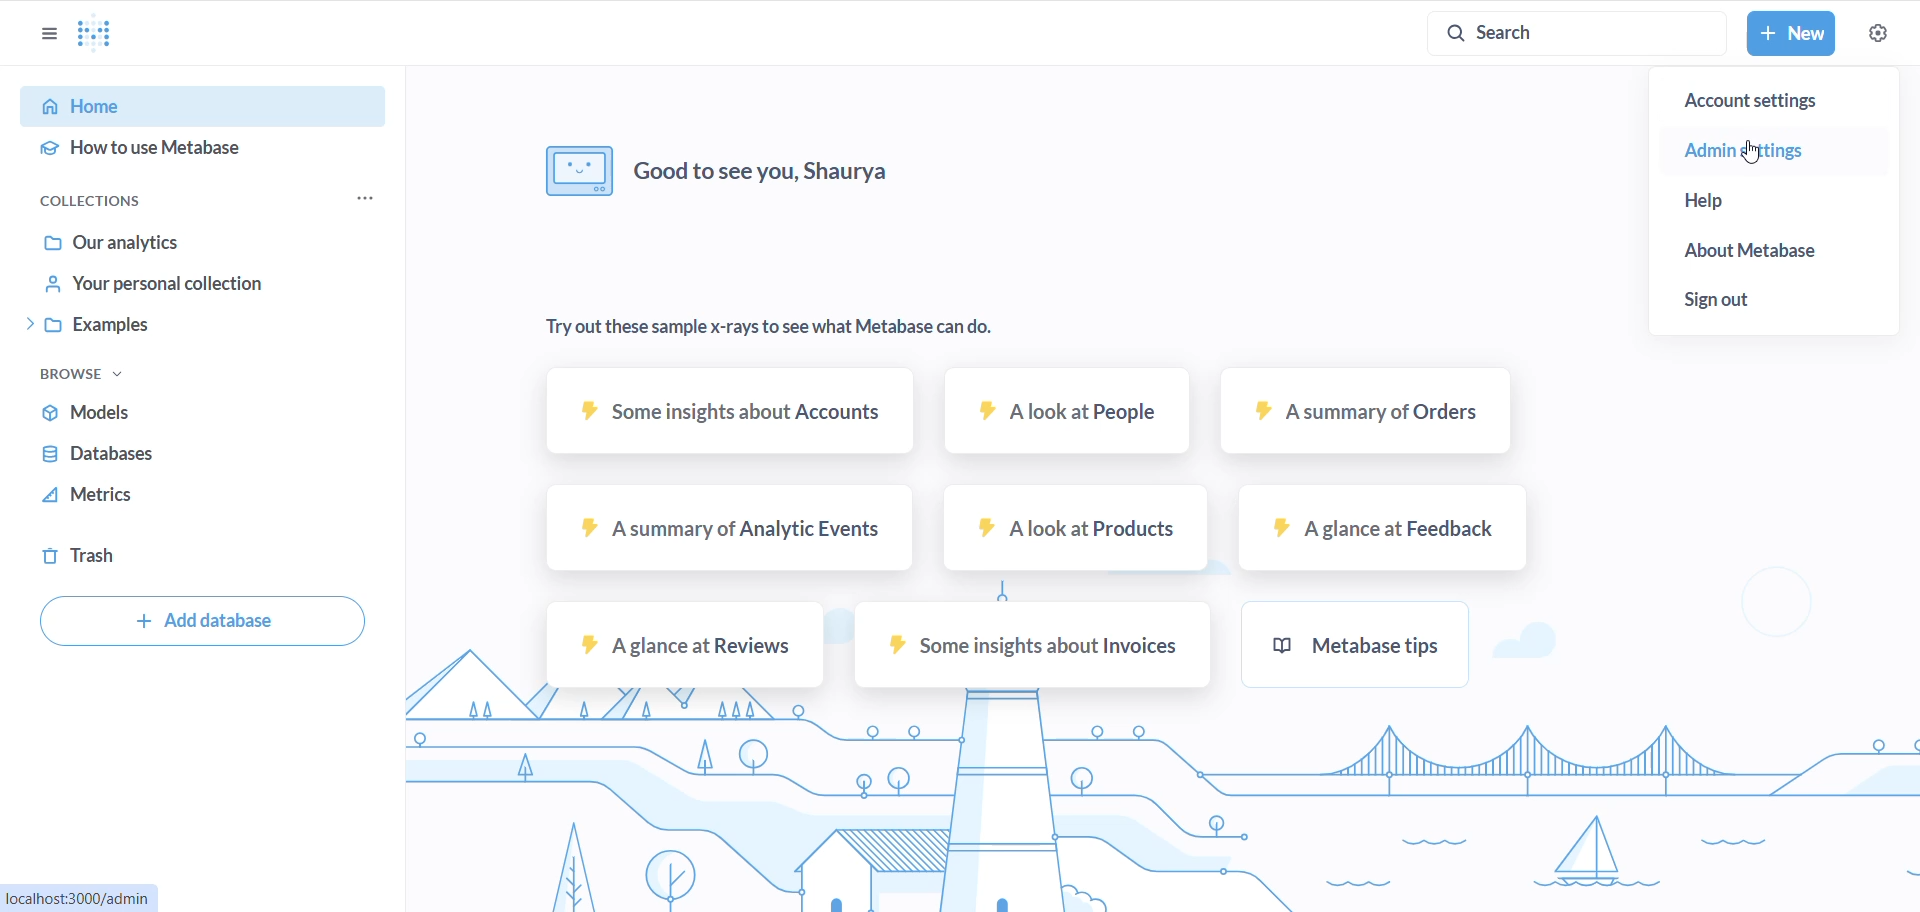 The image size is (1920, 912). What do you see at coordinates (1036, 644) in the screenshot?
I see `some insights about invoices sample` at bounding box center [1036, 644].